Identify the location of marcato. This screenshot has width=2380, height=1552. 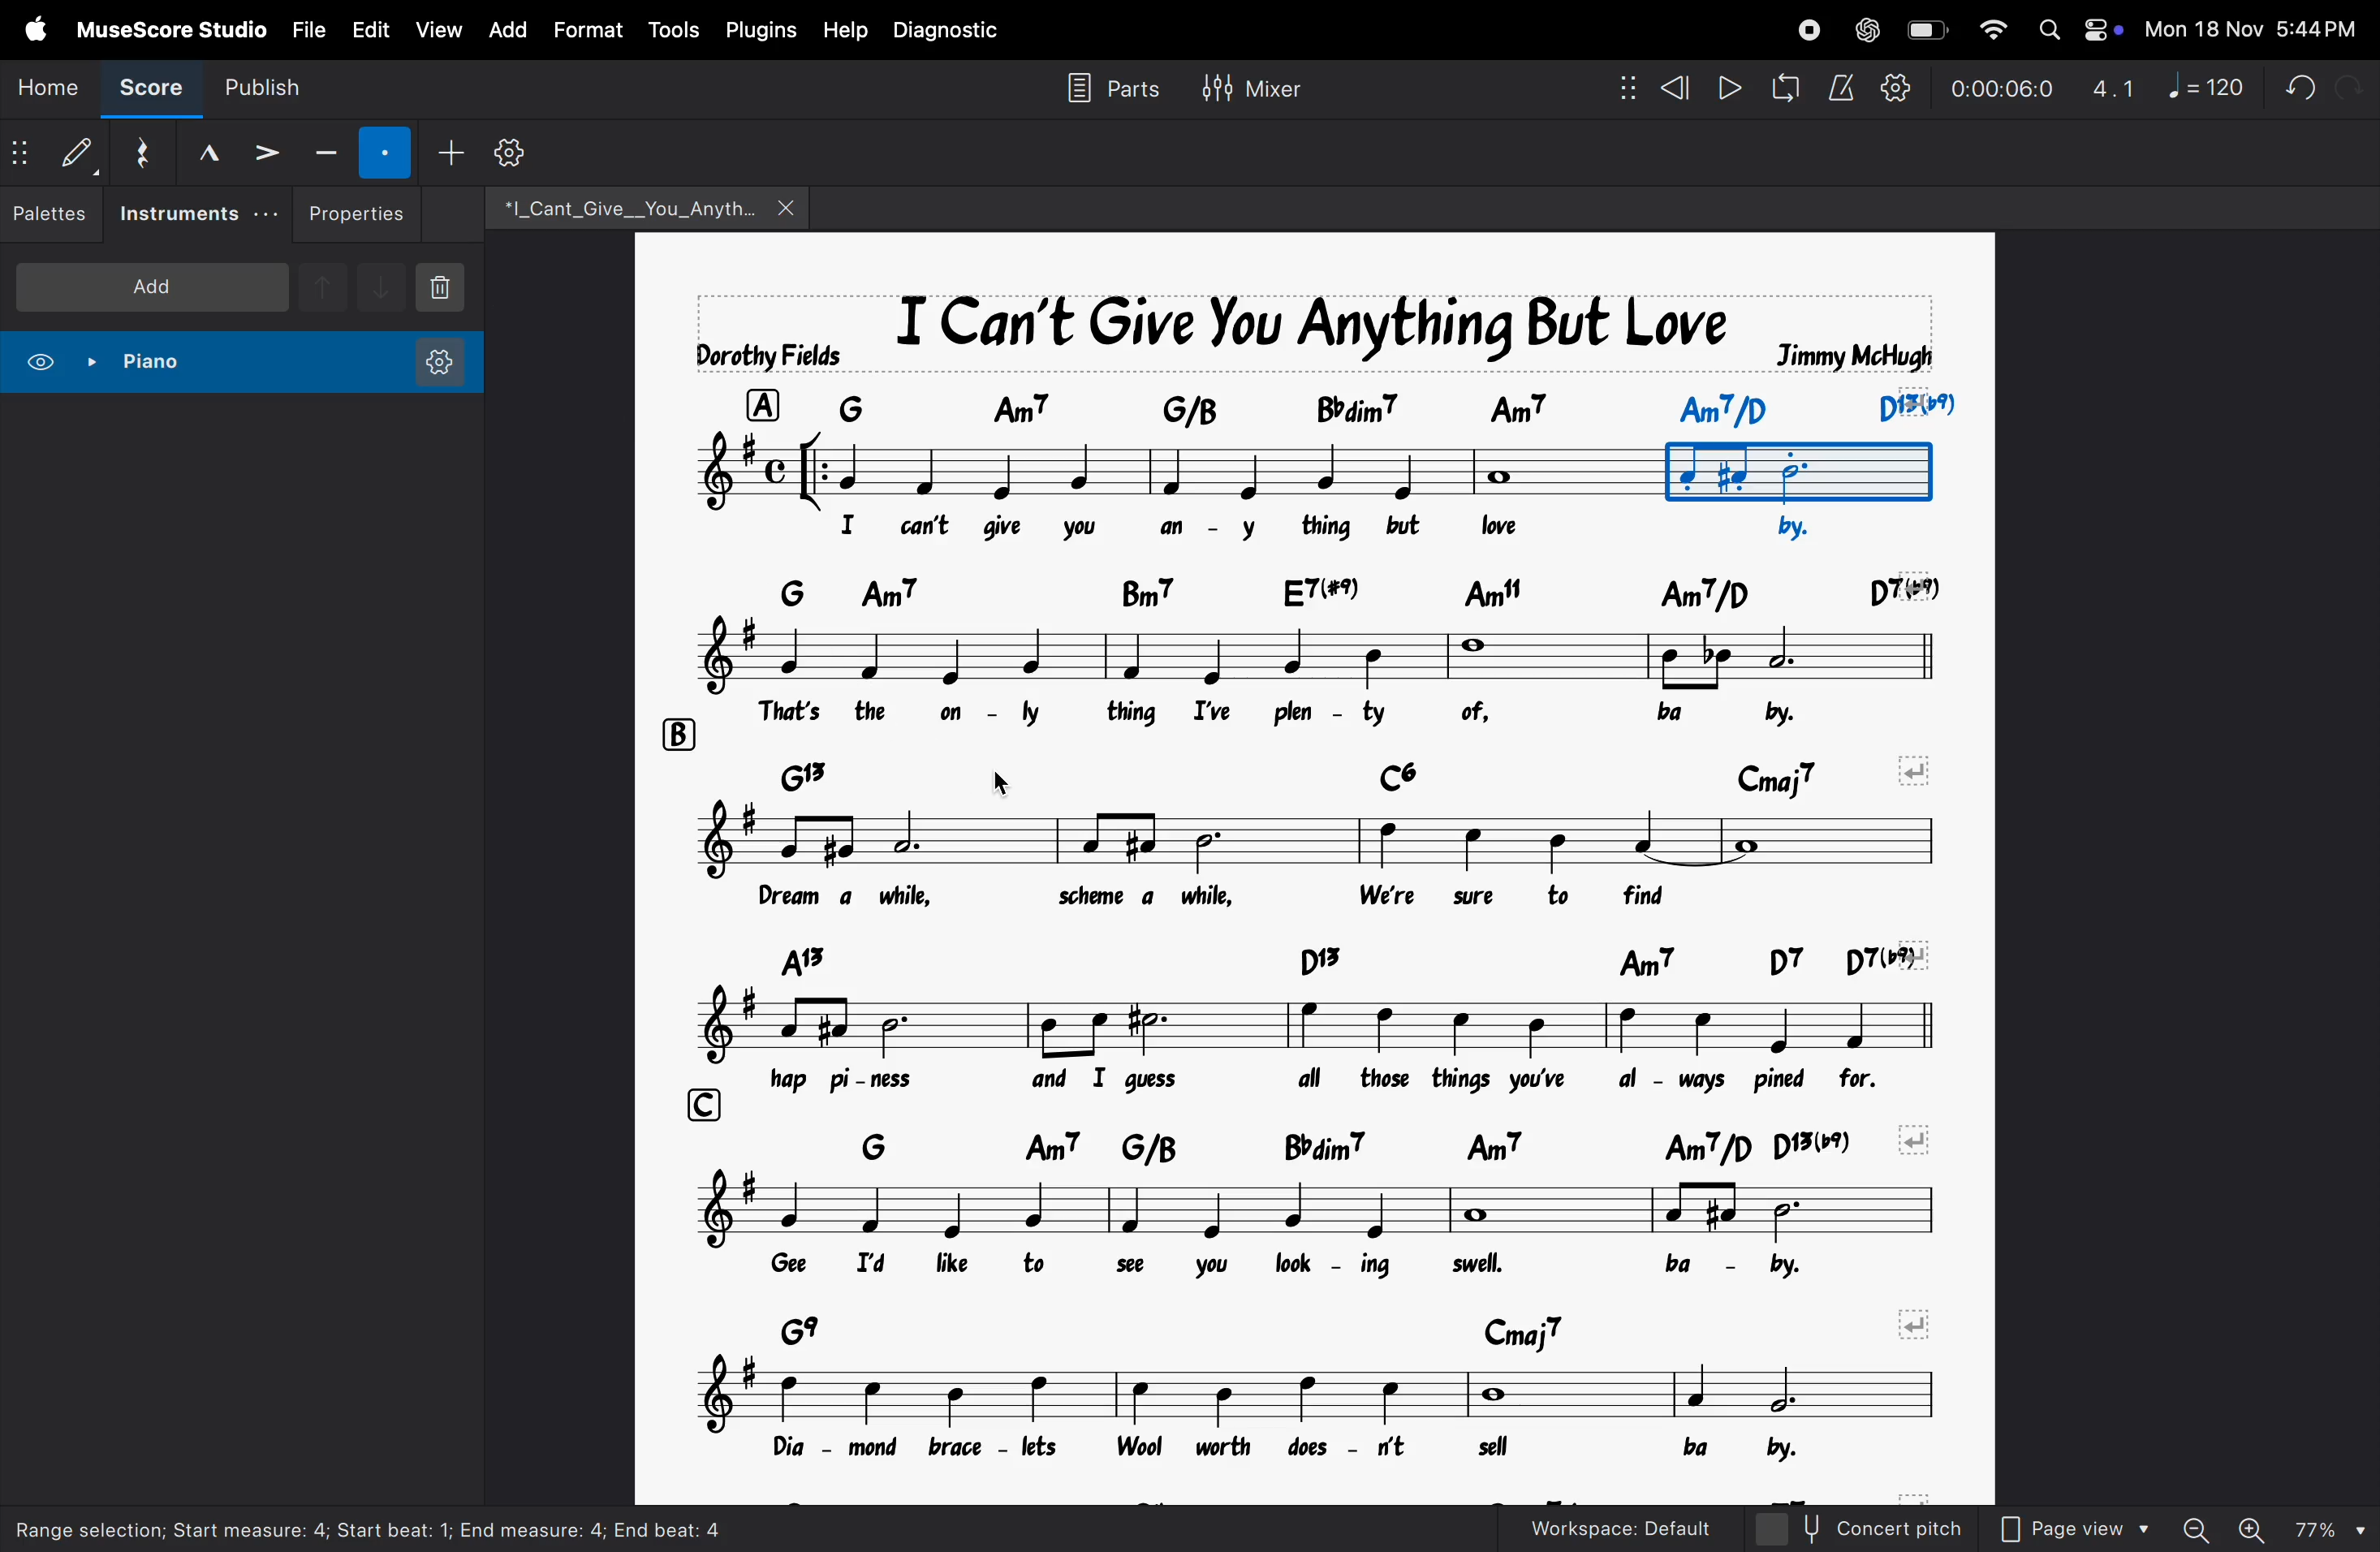
(213, 152).